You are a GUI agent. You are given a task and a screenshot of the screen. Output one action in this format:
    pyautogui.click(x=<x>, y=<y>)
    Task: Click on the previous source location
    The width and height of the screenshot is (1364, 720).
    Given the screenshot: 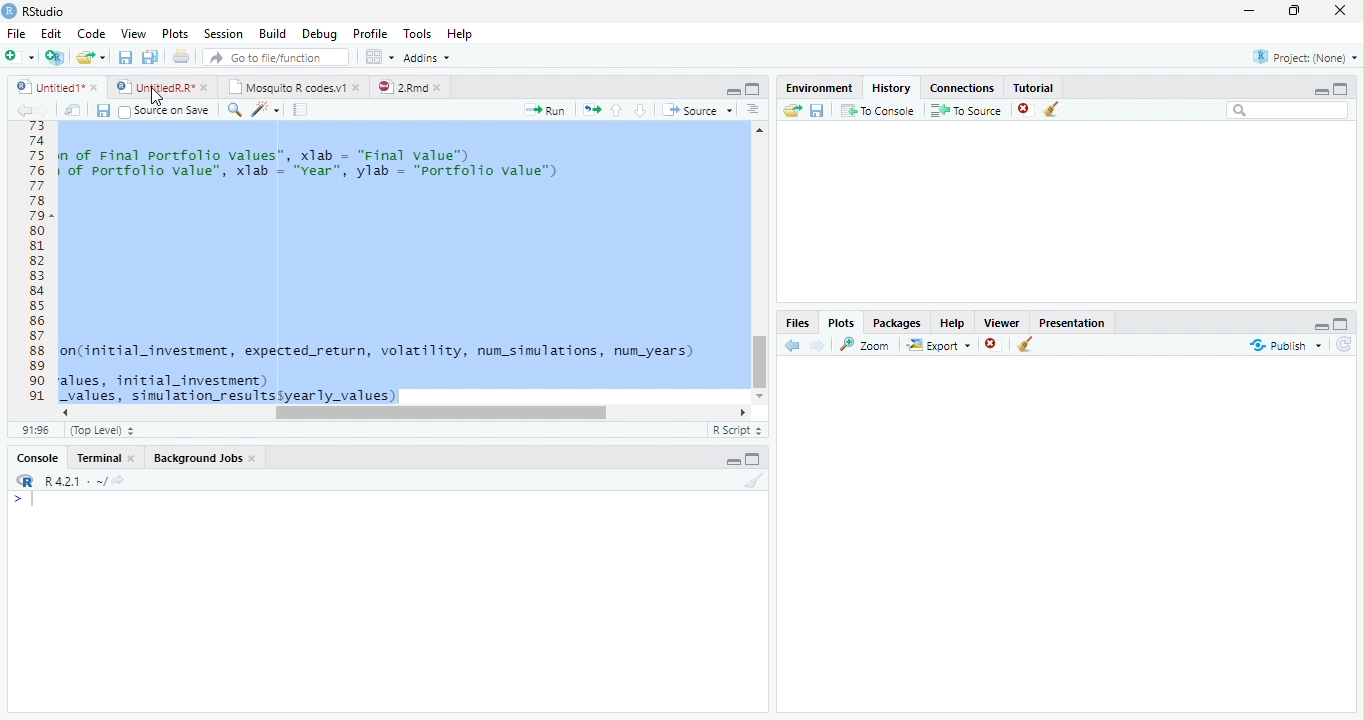 What is the action you would take?
    pyautogui.click(x=23, y=110)
    